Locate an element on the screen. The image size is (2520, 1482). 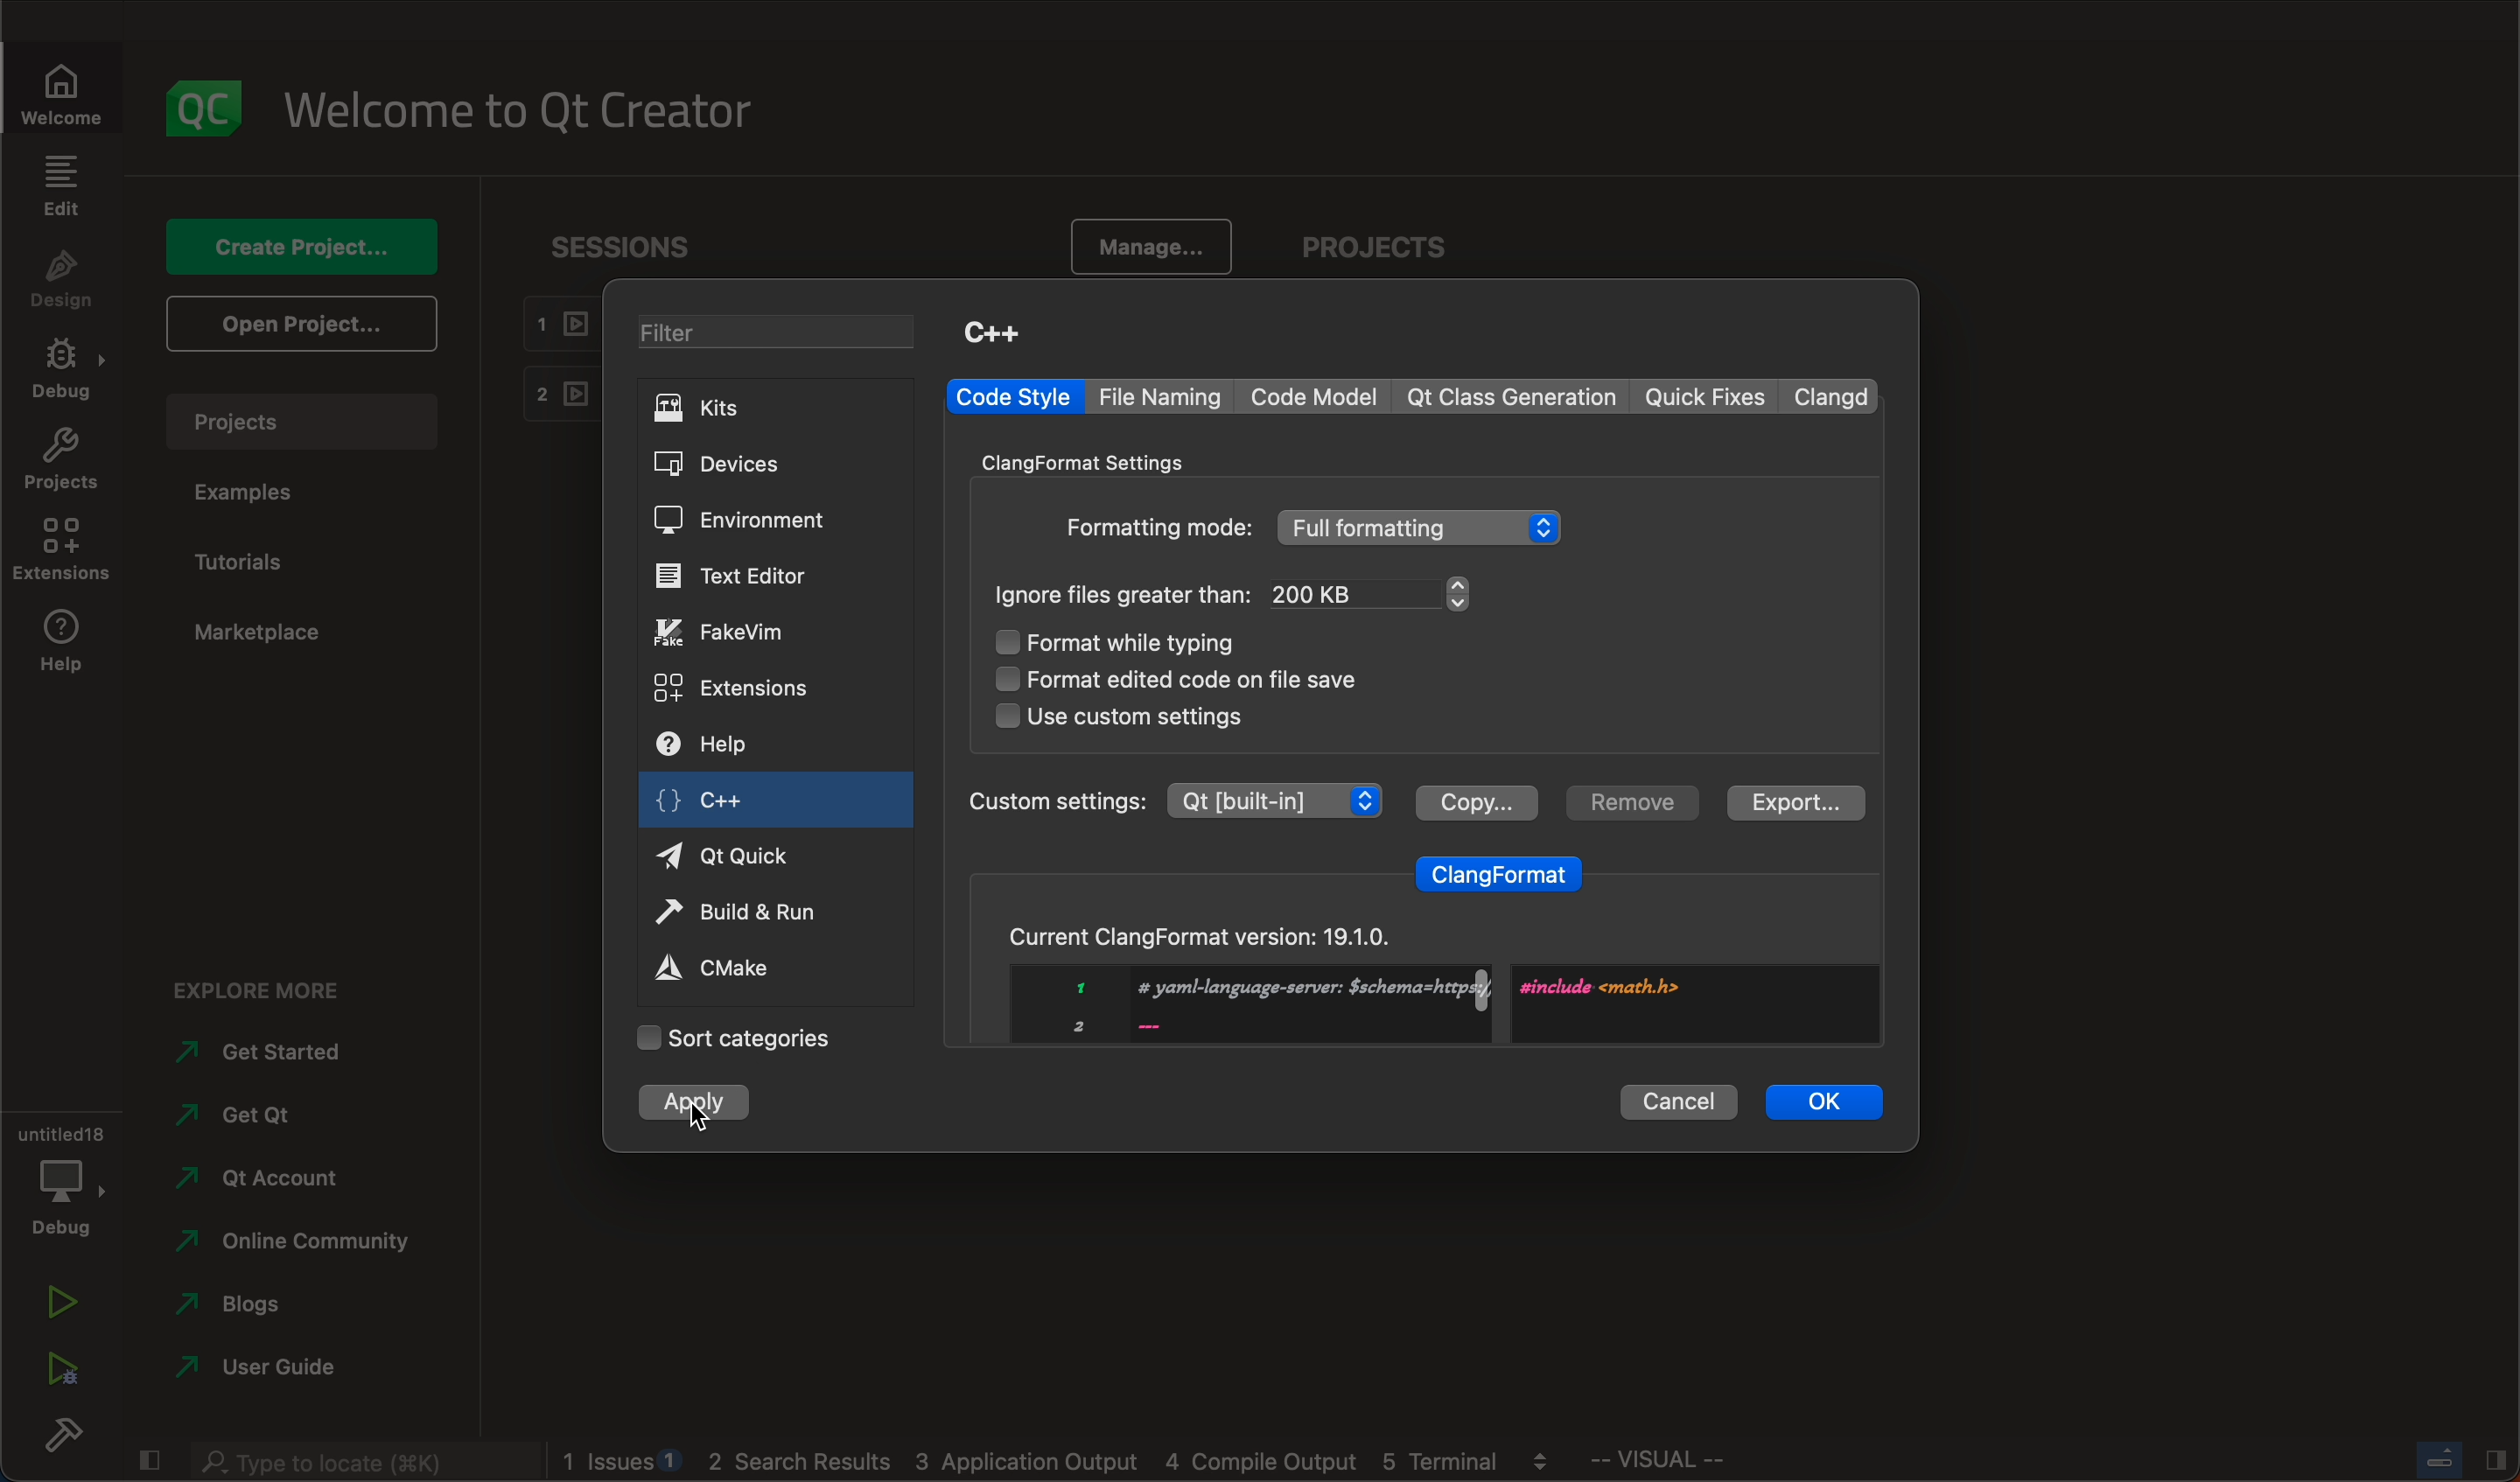
tutorials is located at coordinates (248, 563).